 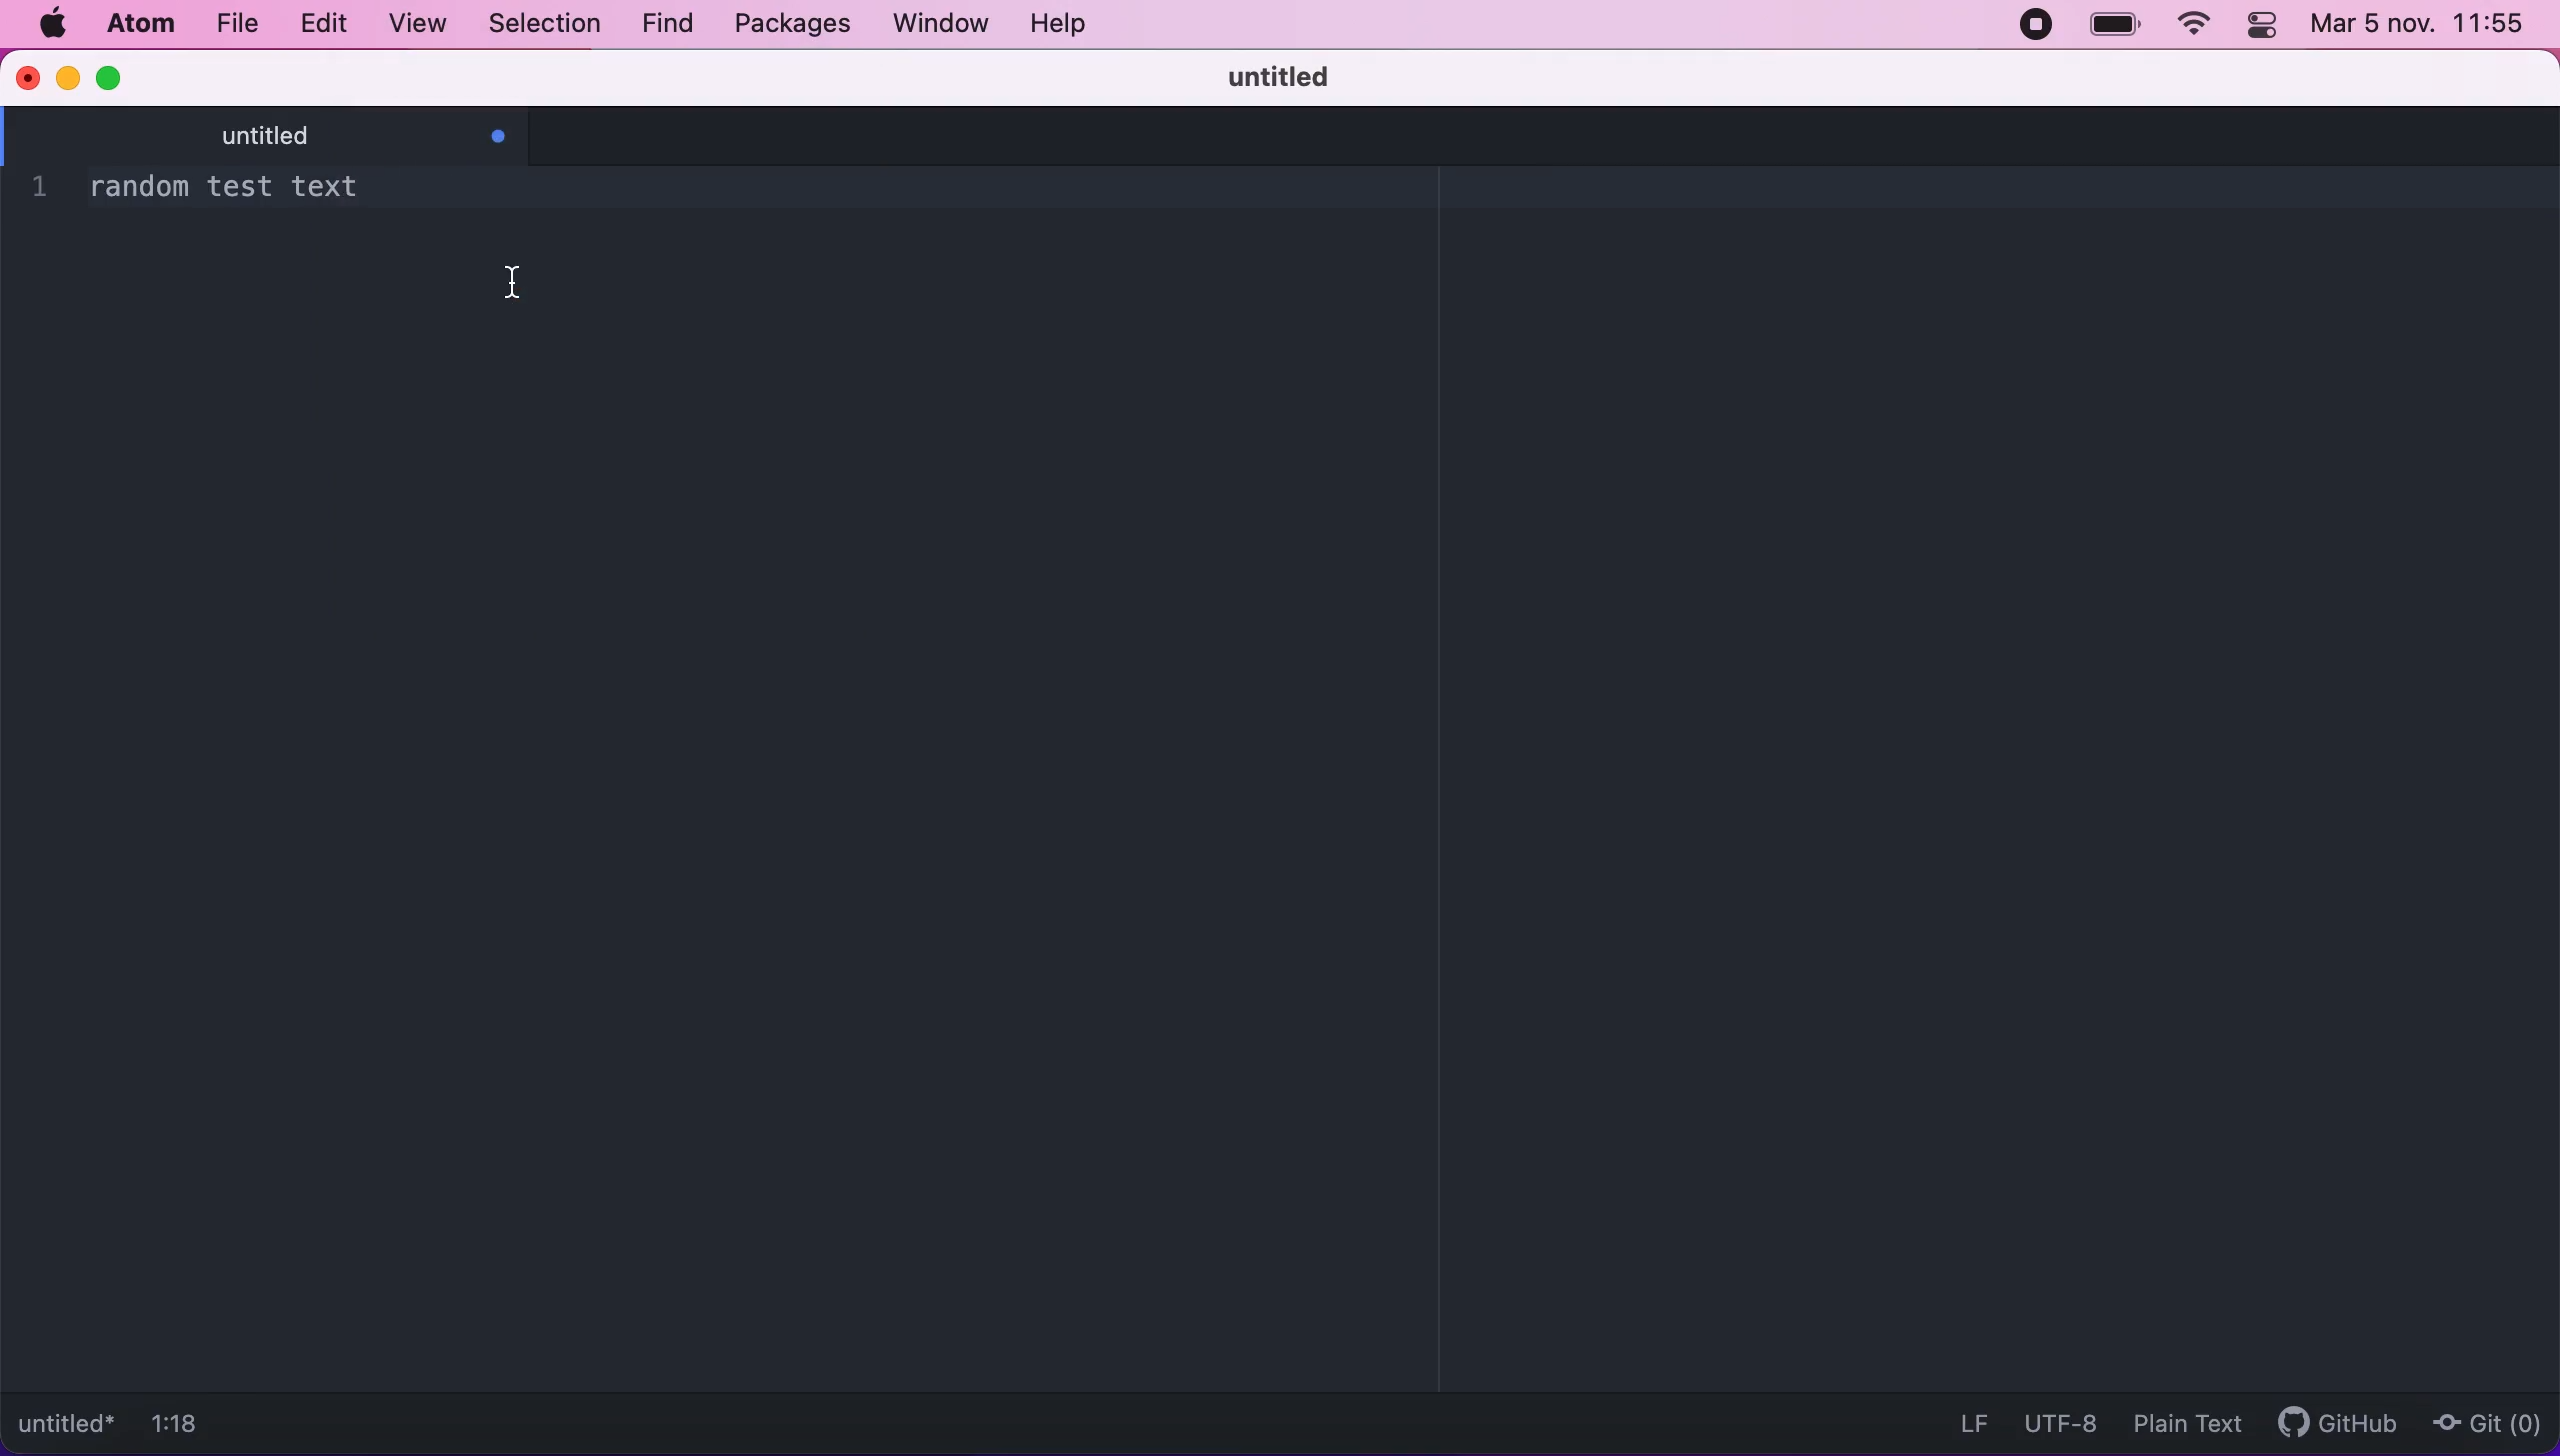 What do you see at coordinates (2484, 1425) in the screenshot?
I see `Git (0)` at bounding box center [2484, 1425].